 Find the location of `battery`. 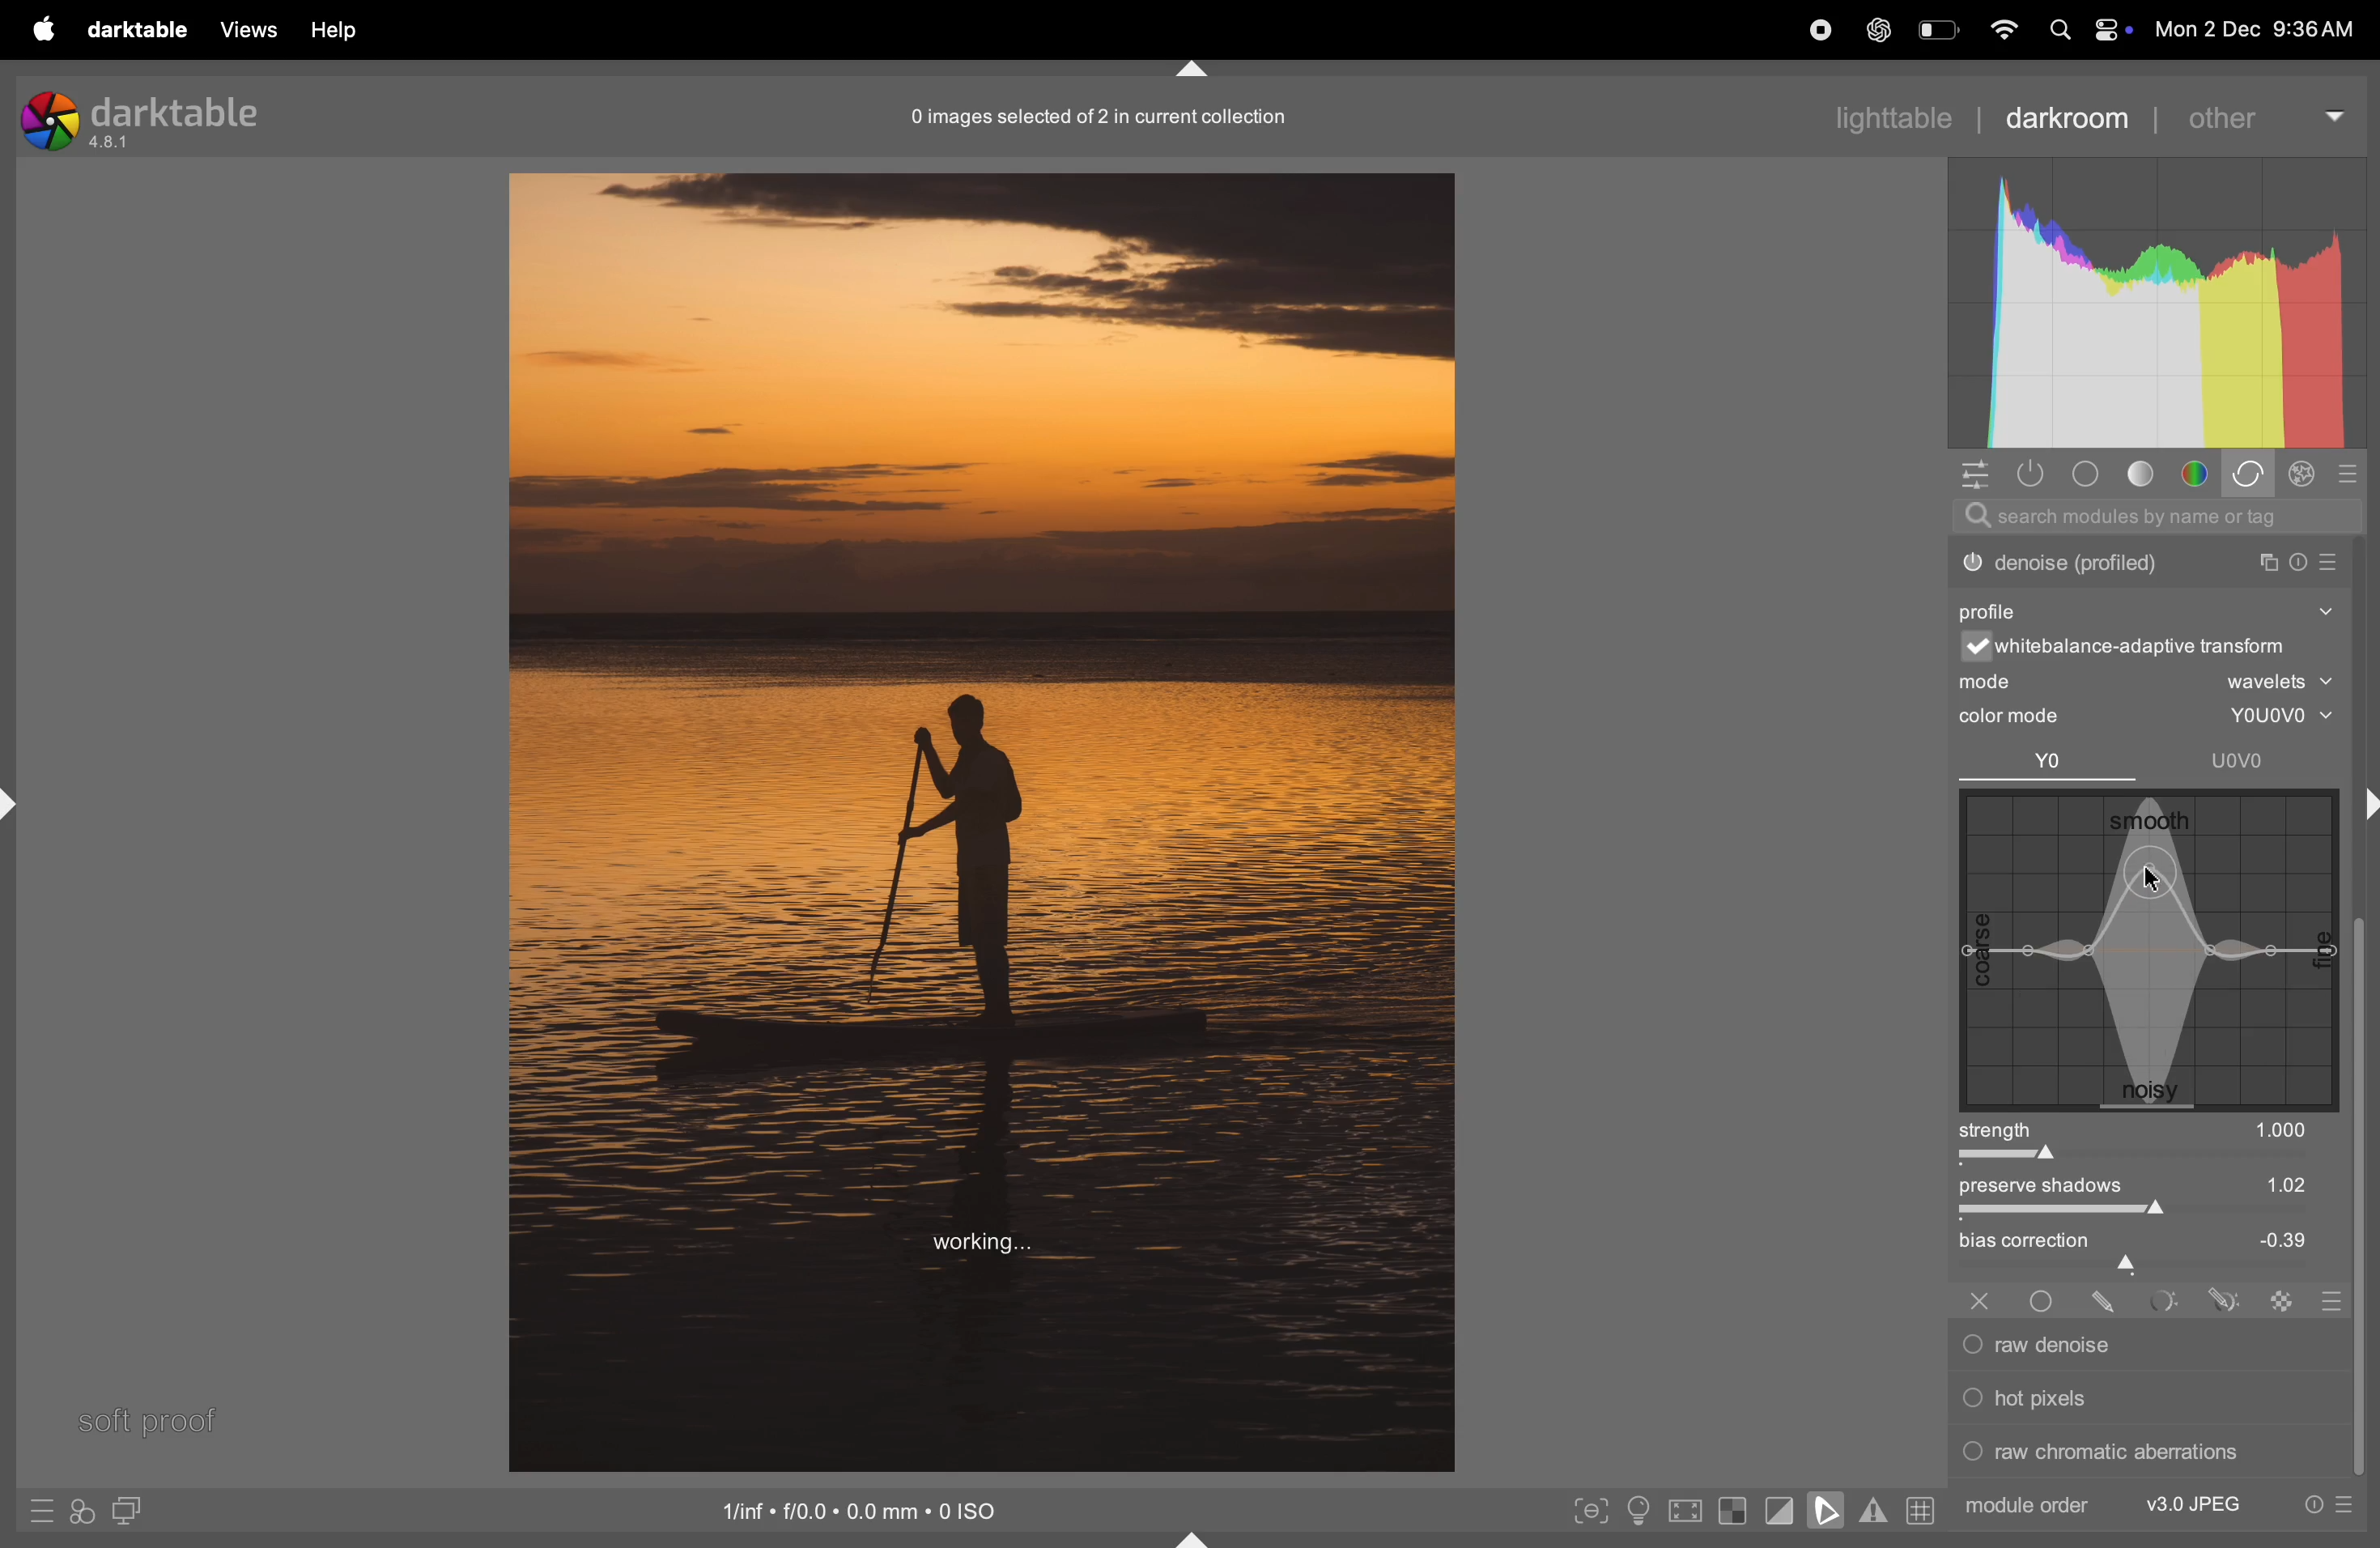

battery is located at coordinates (1937, 33).